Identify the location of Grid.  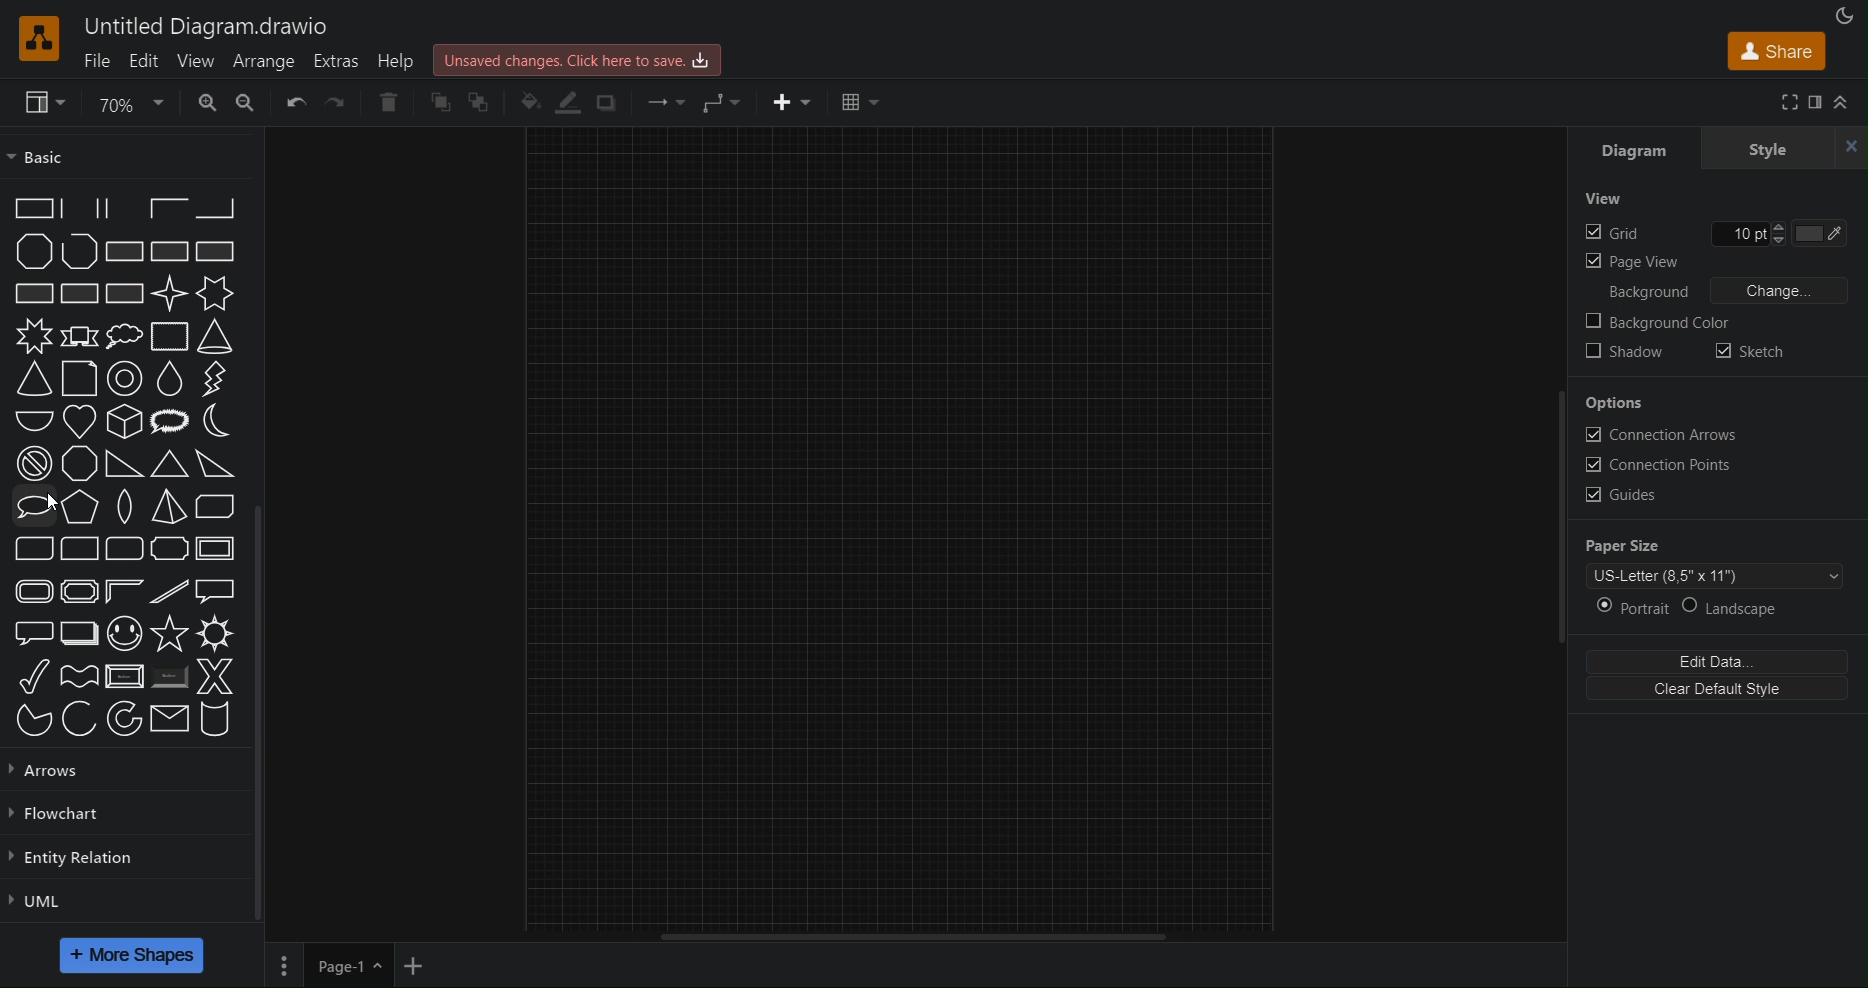
(1611, 232).